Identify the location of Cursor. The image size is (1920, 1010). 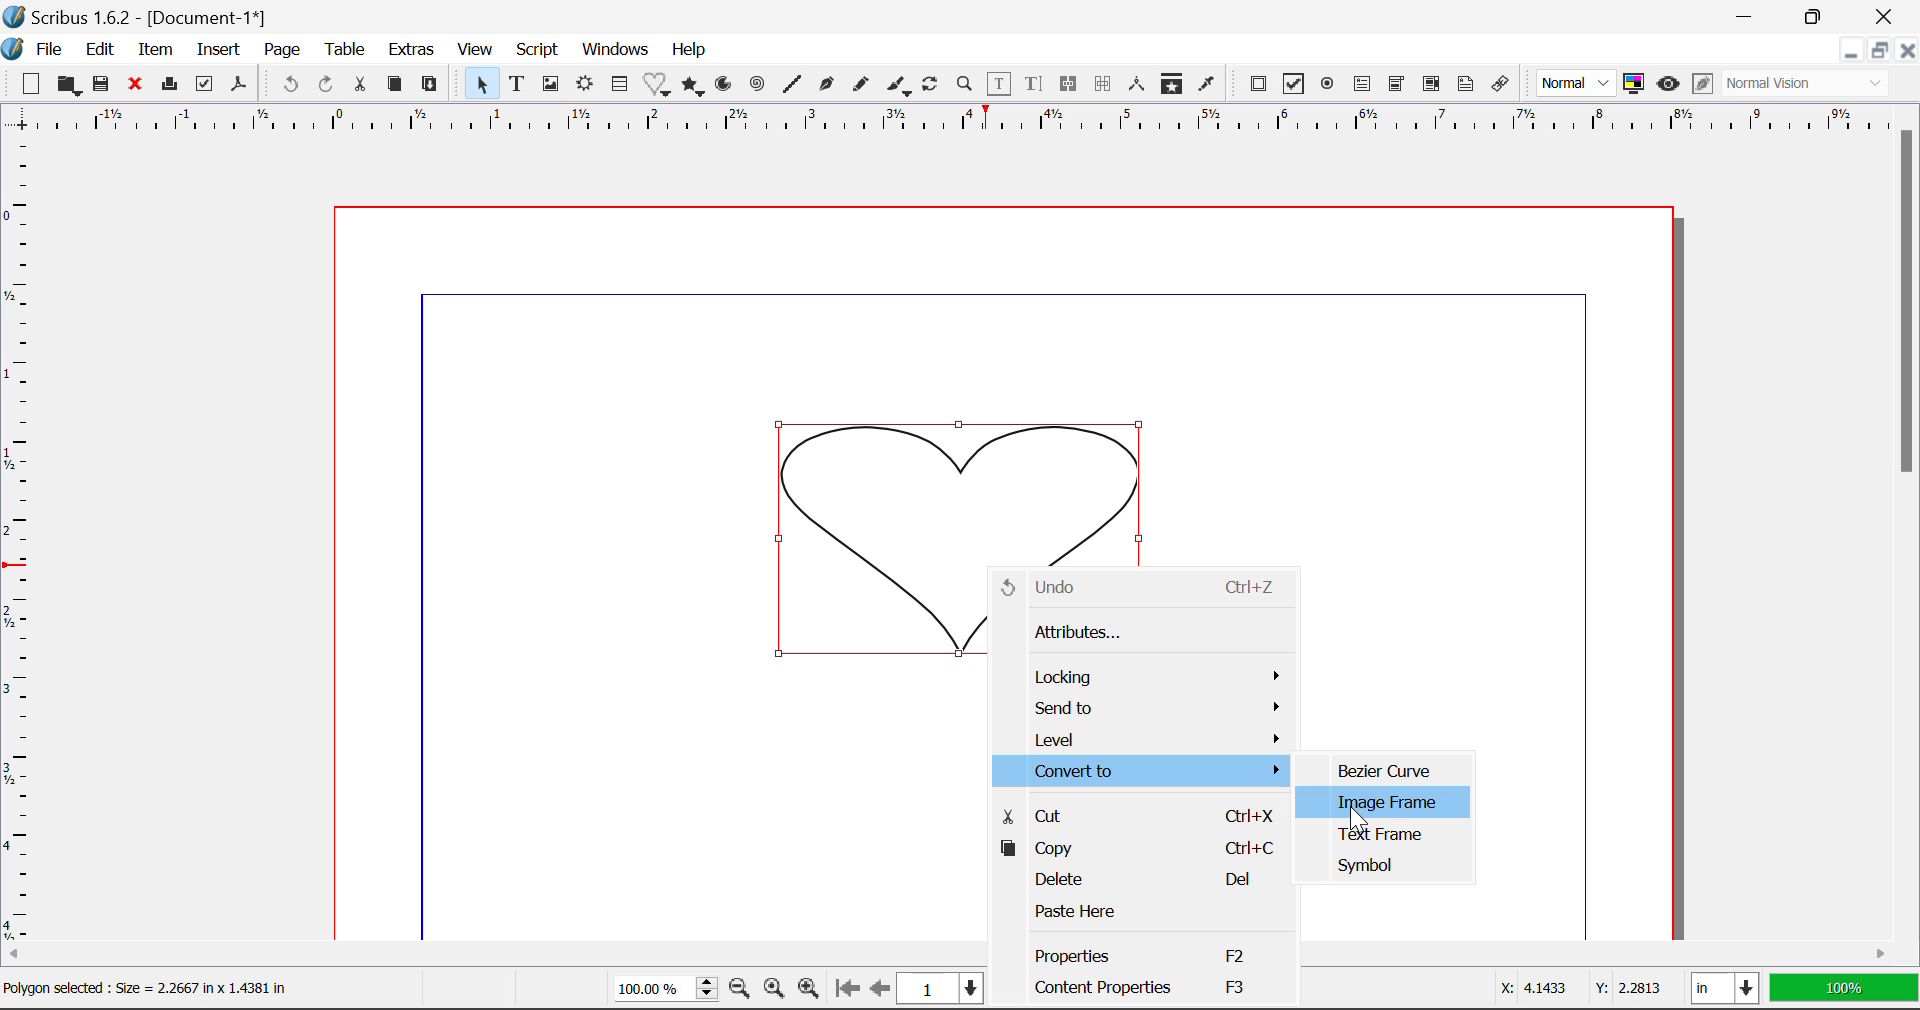
(1361, 817).